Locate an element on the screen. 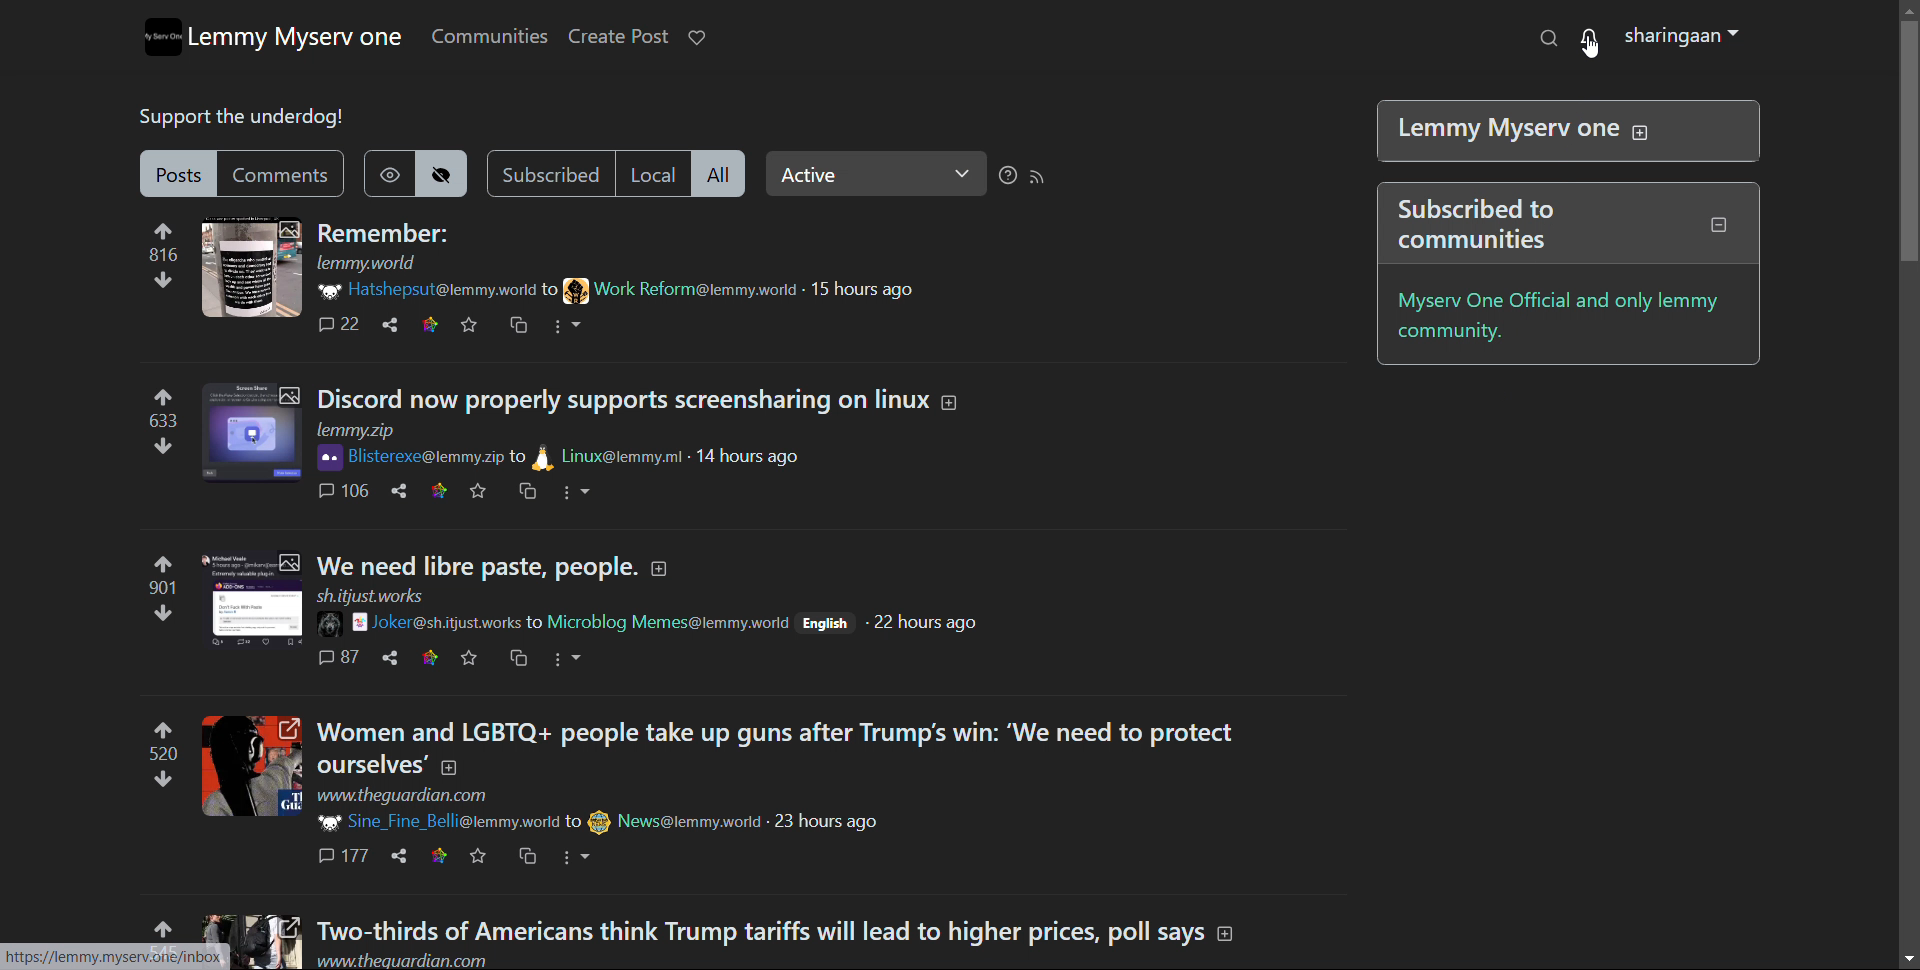  crosspost is located at coordinates (525, 492).